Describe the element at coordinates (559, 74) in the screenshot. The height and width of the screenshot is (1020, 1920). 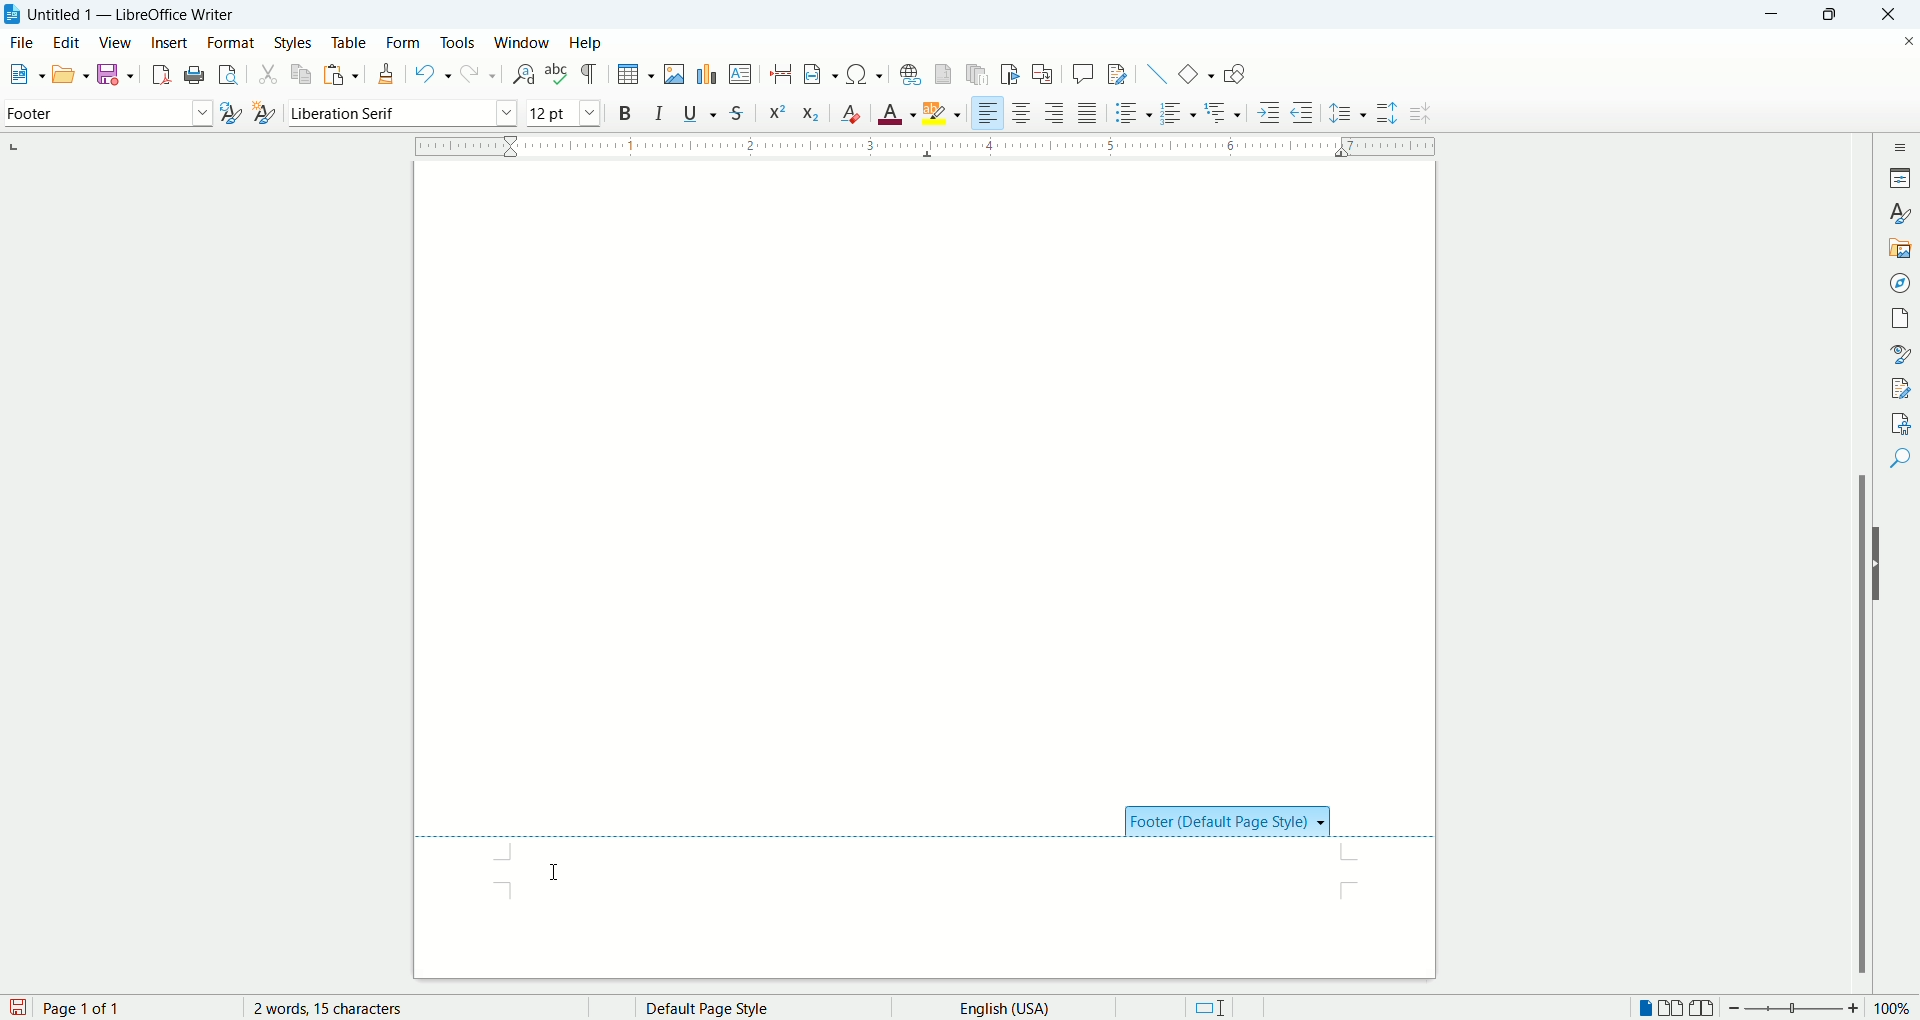
I see `spell check` at that location.